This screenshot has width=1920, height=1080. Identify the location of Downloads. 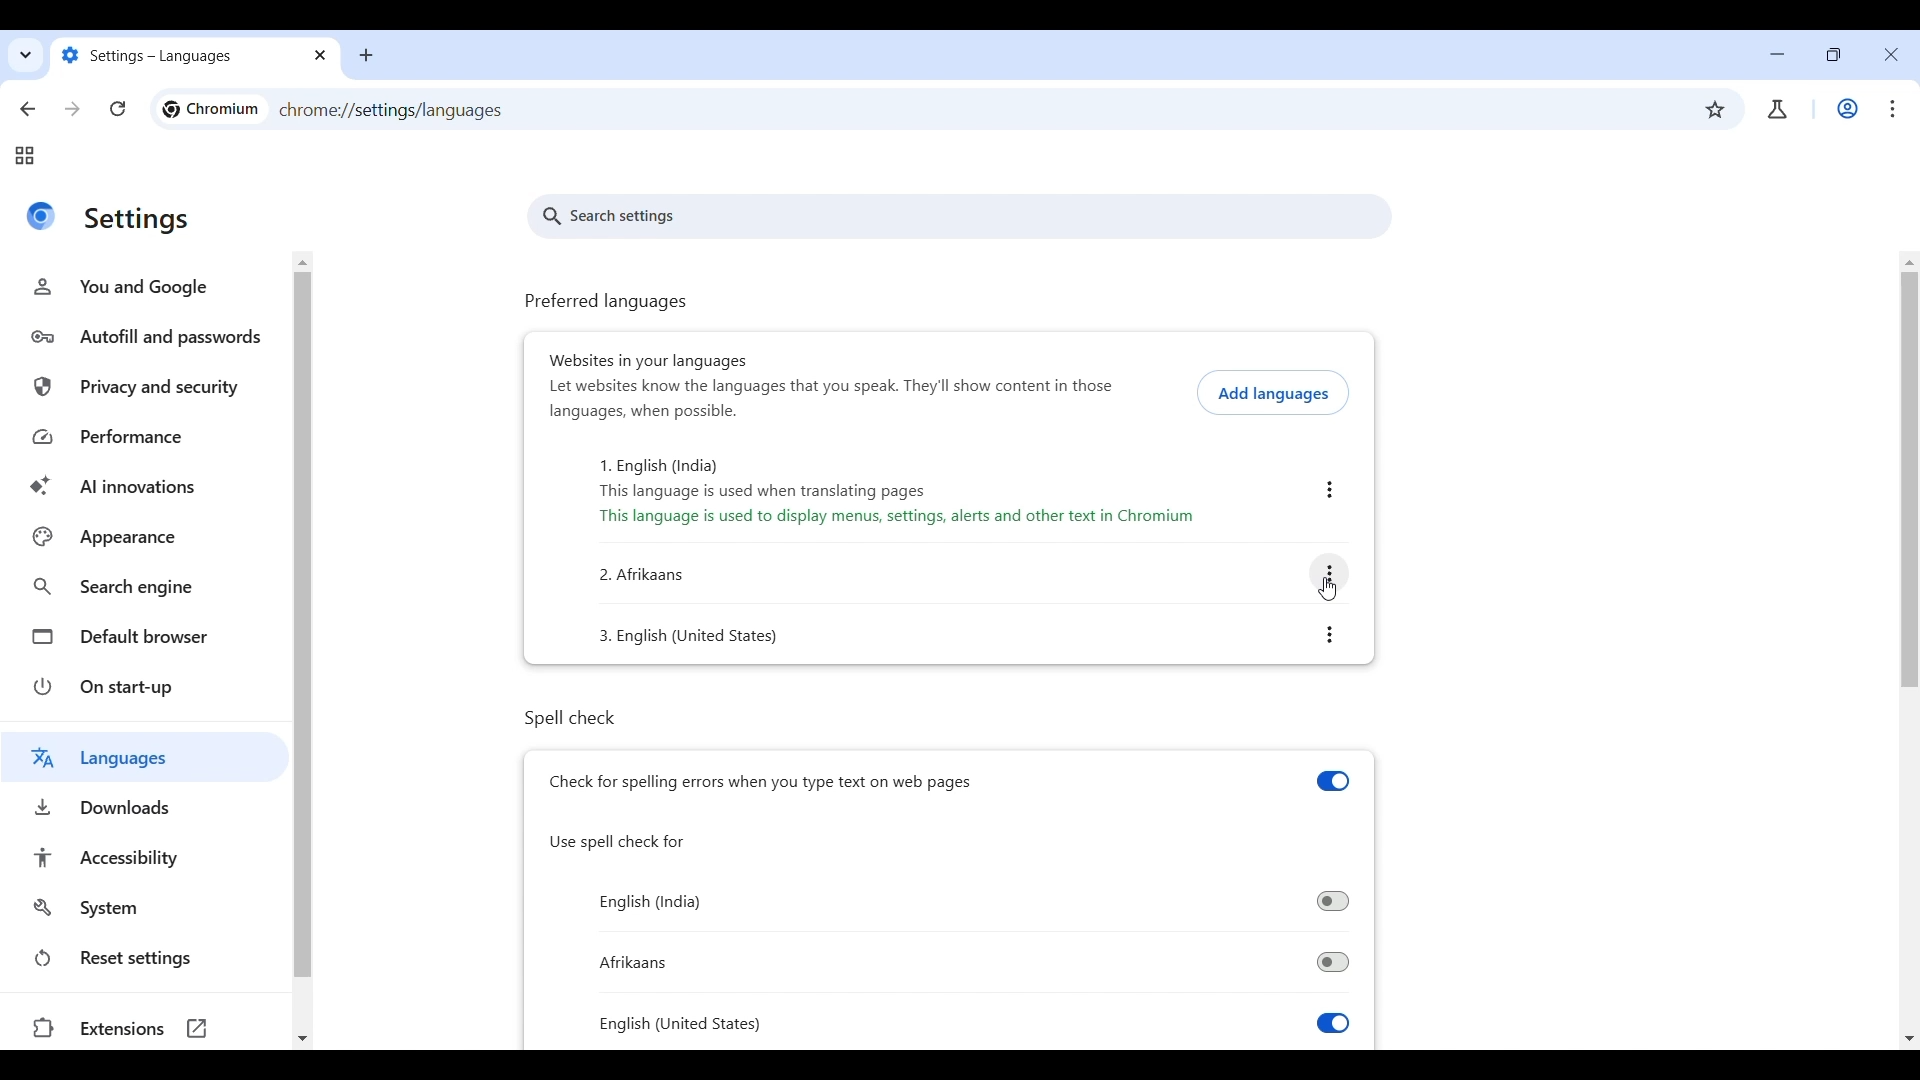
(144, 807).